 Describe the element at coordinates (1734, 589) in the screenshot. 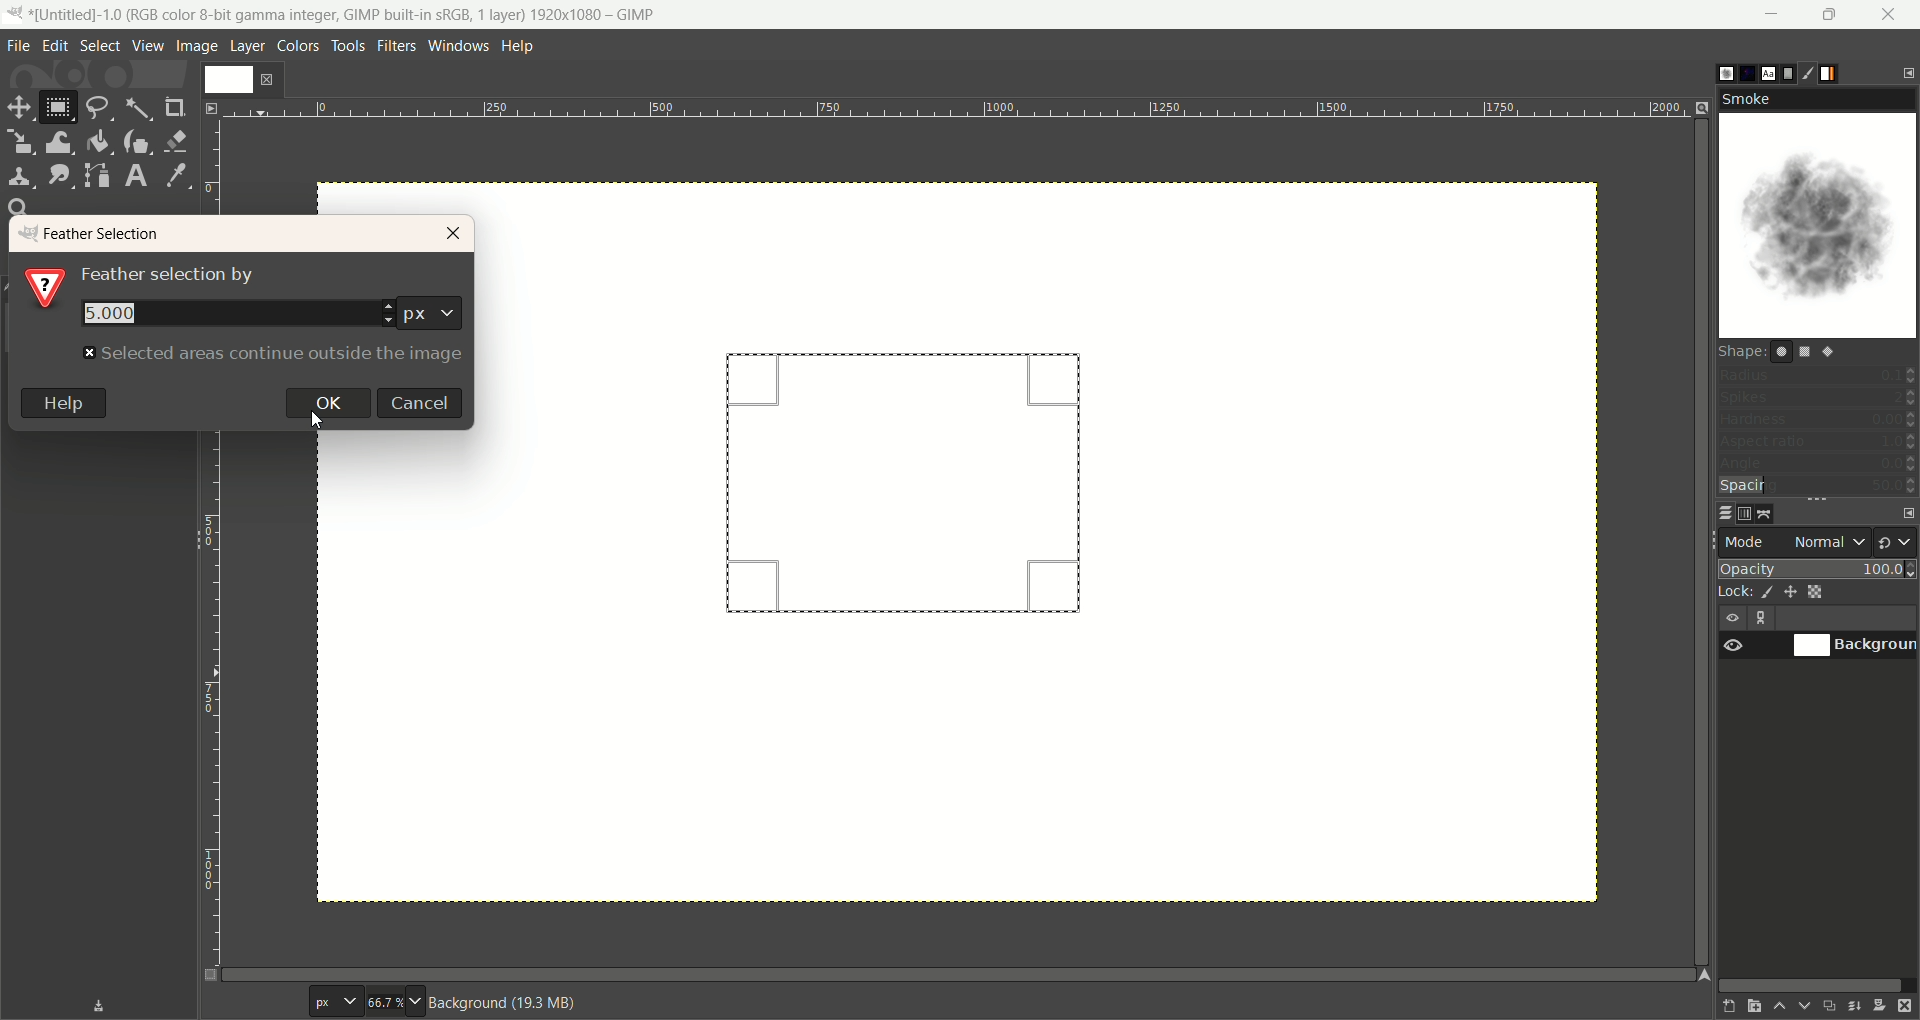

I see `lock` at that location.